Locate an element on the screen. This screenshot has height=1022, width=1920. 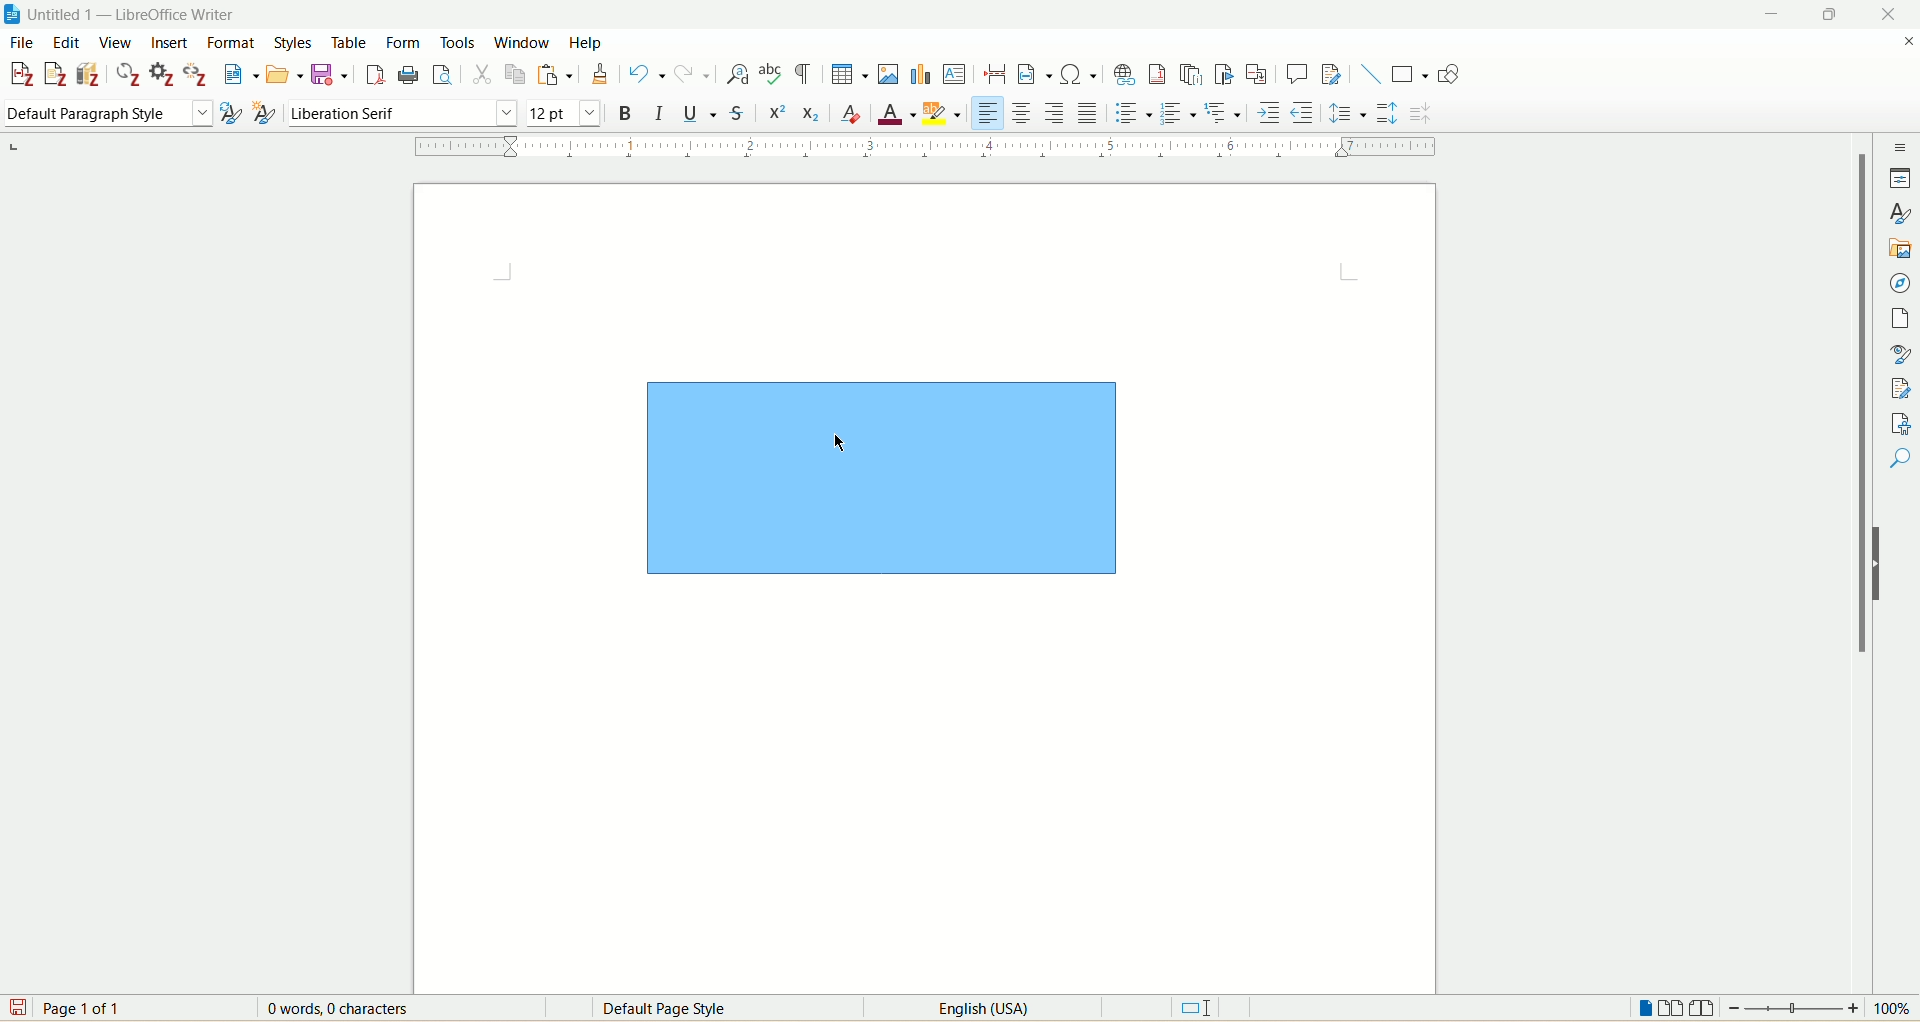
style is located at coordinates (1902, 215).